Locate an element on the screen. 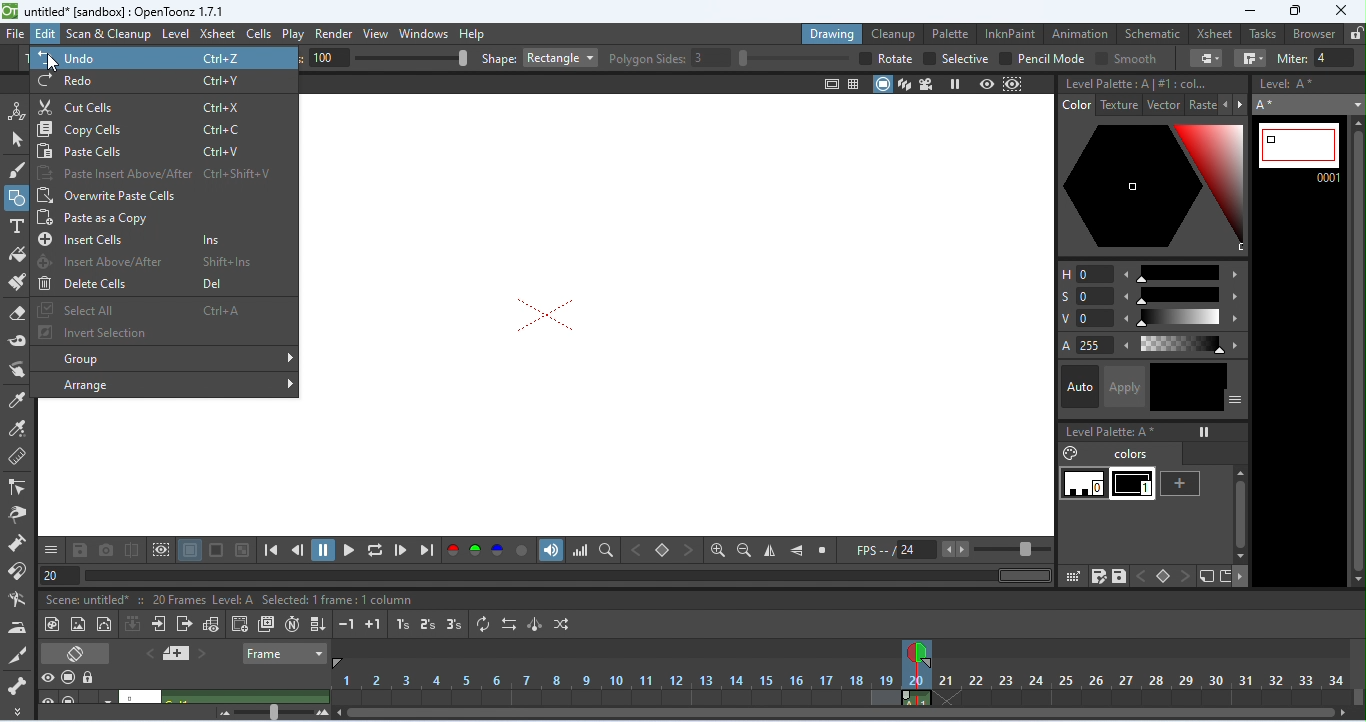 The height and width of the screenshot is (722, 1366). colors is located at coordinates (1109, 453).